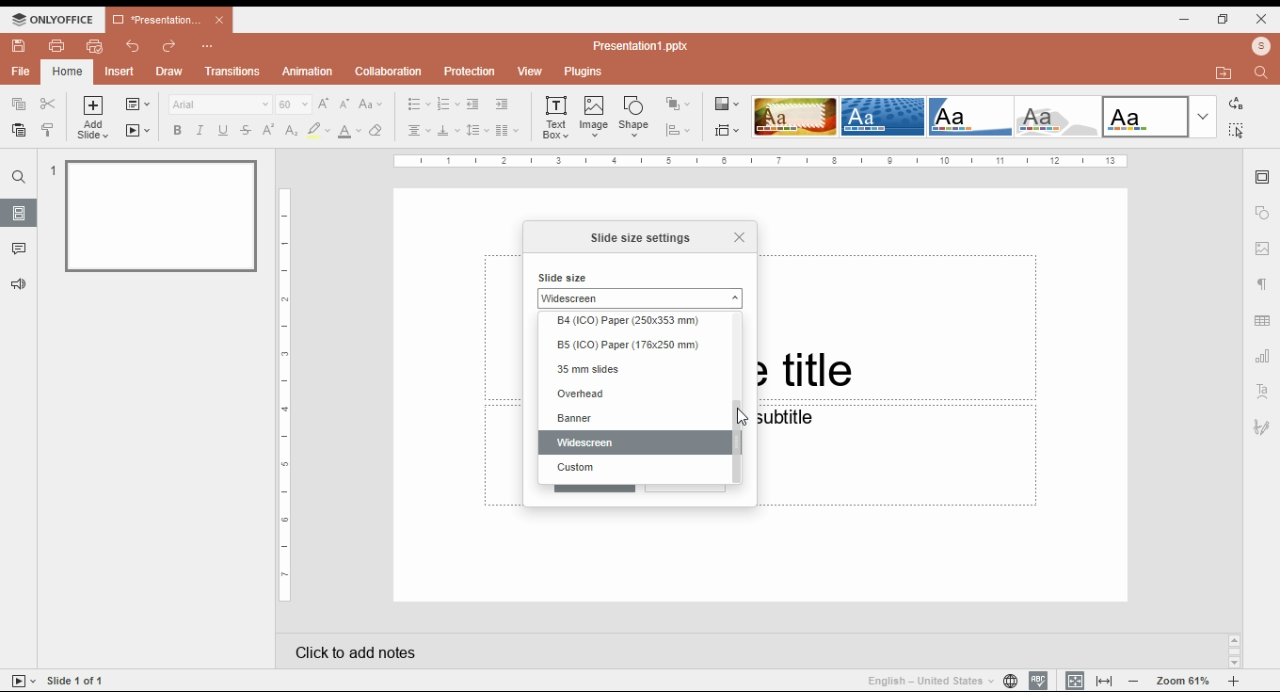 This screenshot has width=1280, height=692. What do you see at coordinates (323, 103) in the screenshot?
I see `increment font size` at bounding box center [323, 103].